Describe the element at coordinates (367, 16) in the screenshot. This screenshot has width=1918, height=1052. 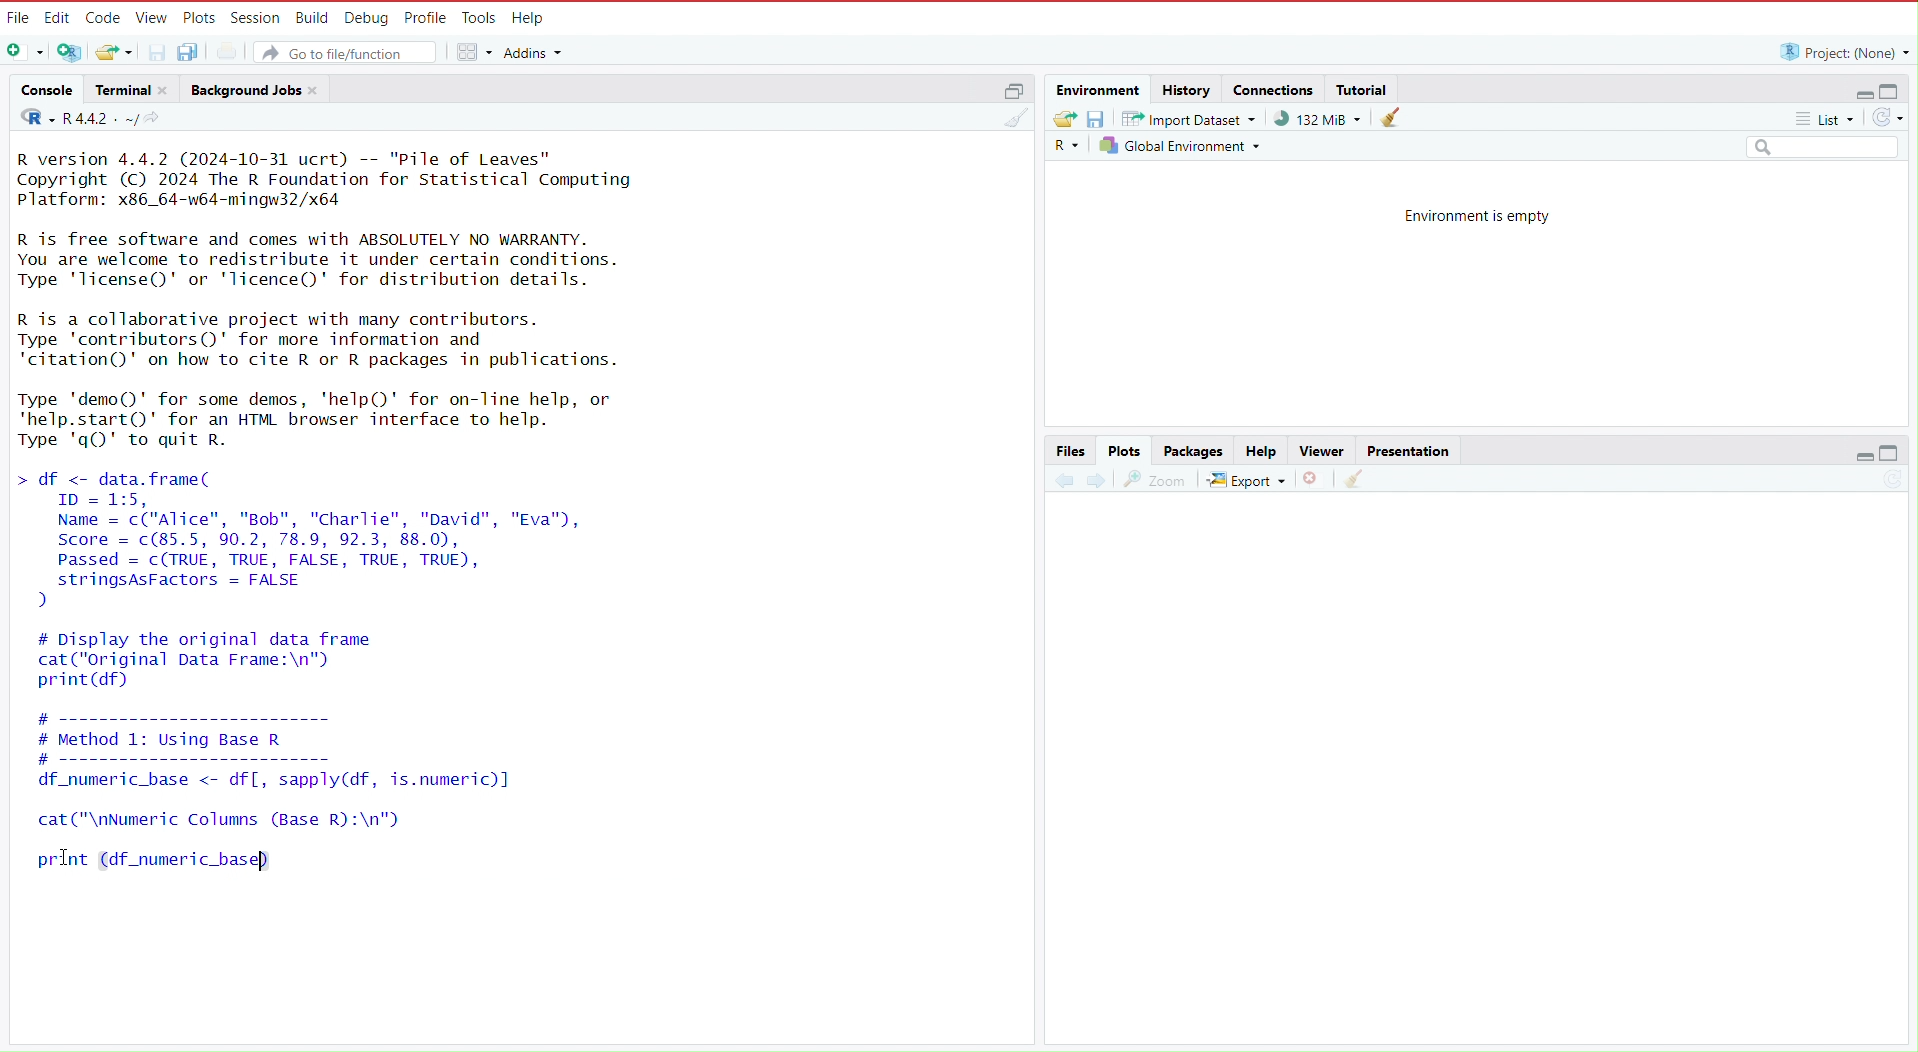
I see `Debug` at that location.